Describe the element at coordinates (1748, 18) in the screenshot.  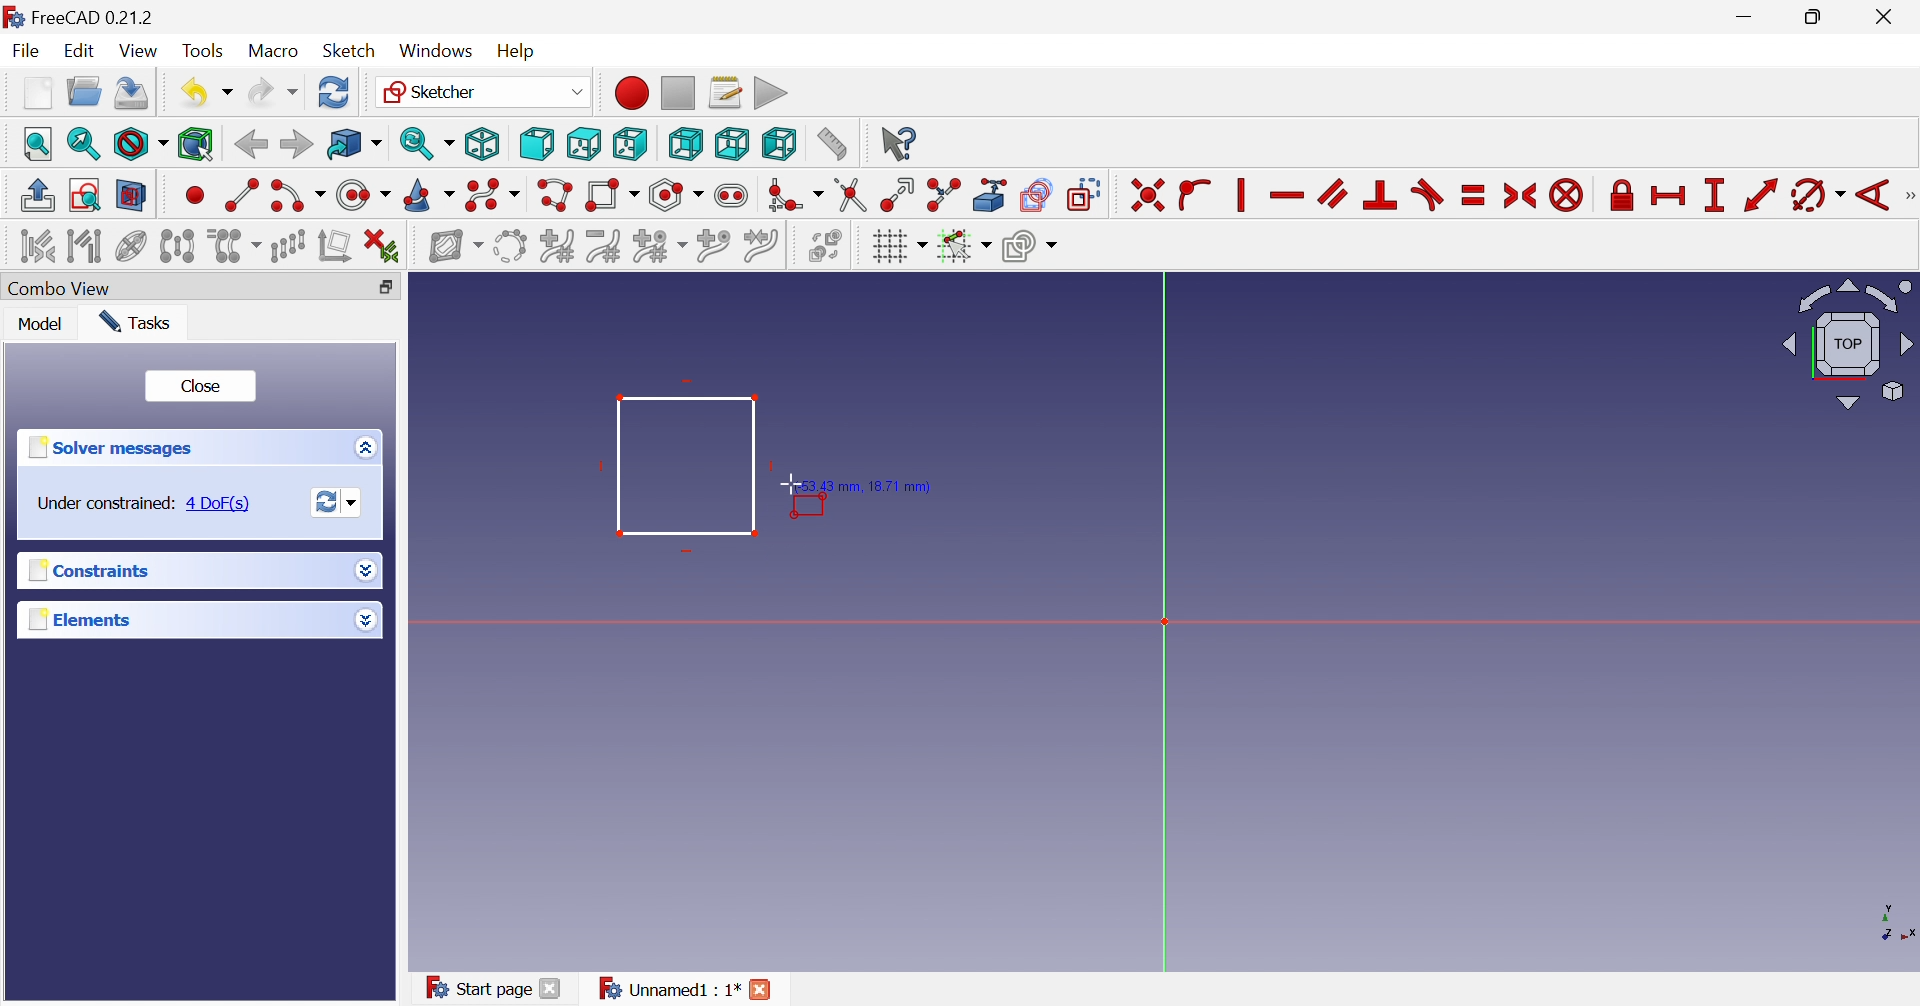
I see `Minimize` at that location.